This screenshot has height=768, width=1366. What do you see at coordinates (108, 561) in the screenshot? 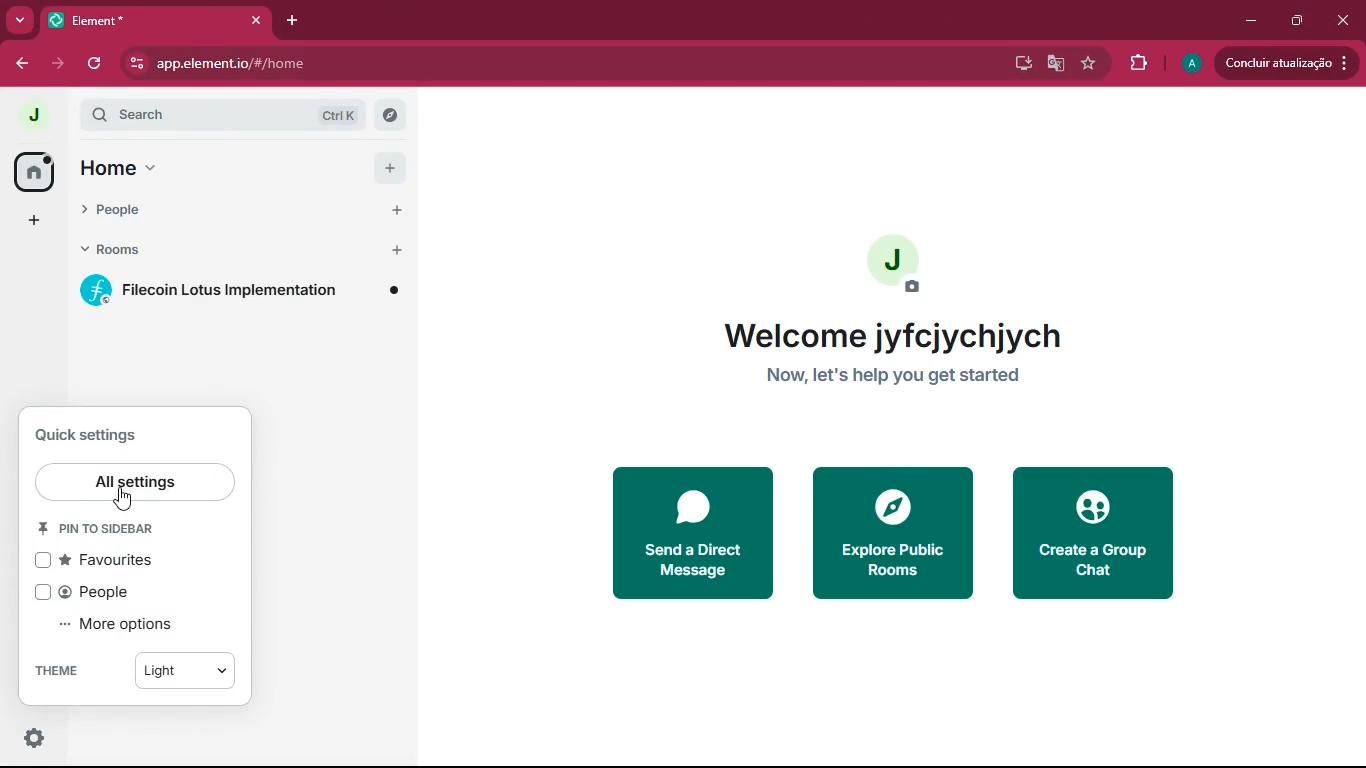
I see `favourites` at bounding box center [108, 561].